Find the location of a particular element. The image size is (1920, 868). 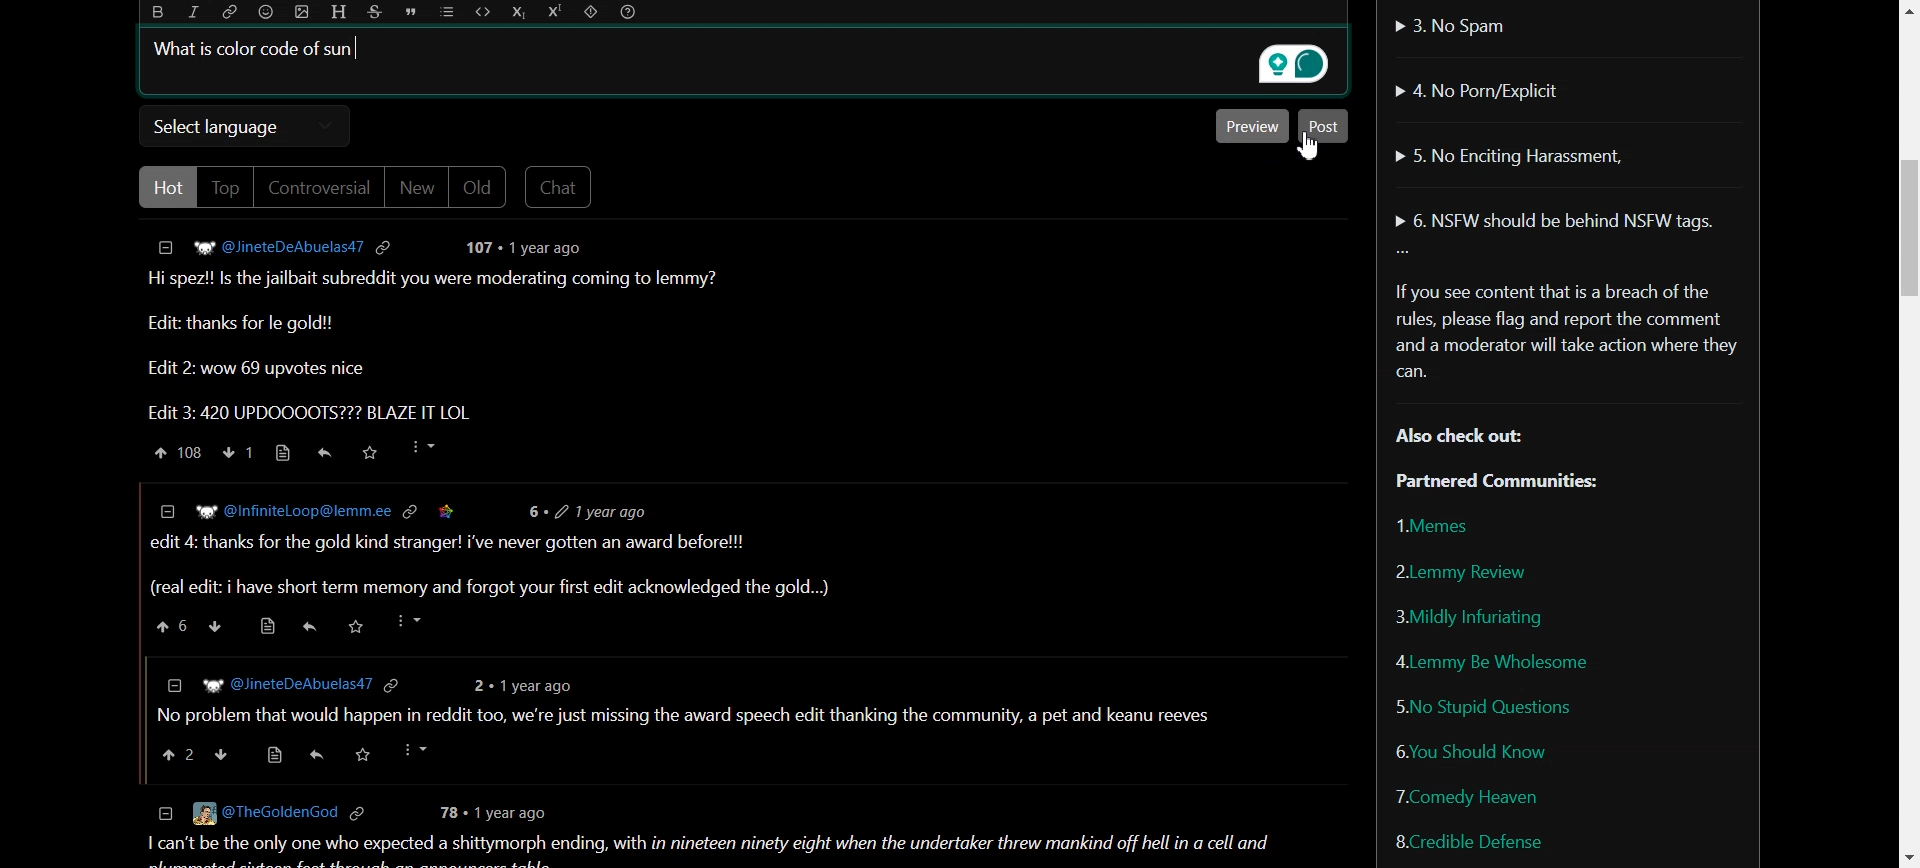

Collapse is located at coordinates (165, 247).